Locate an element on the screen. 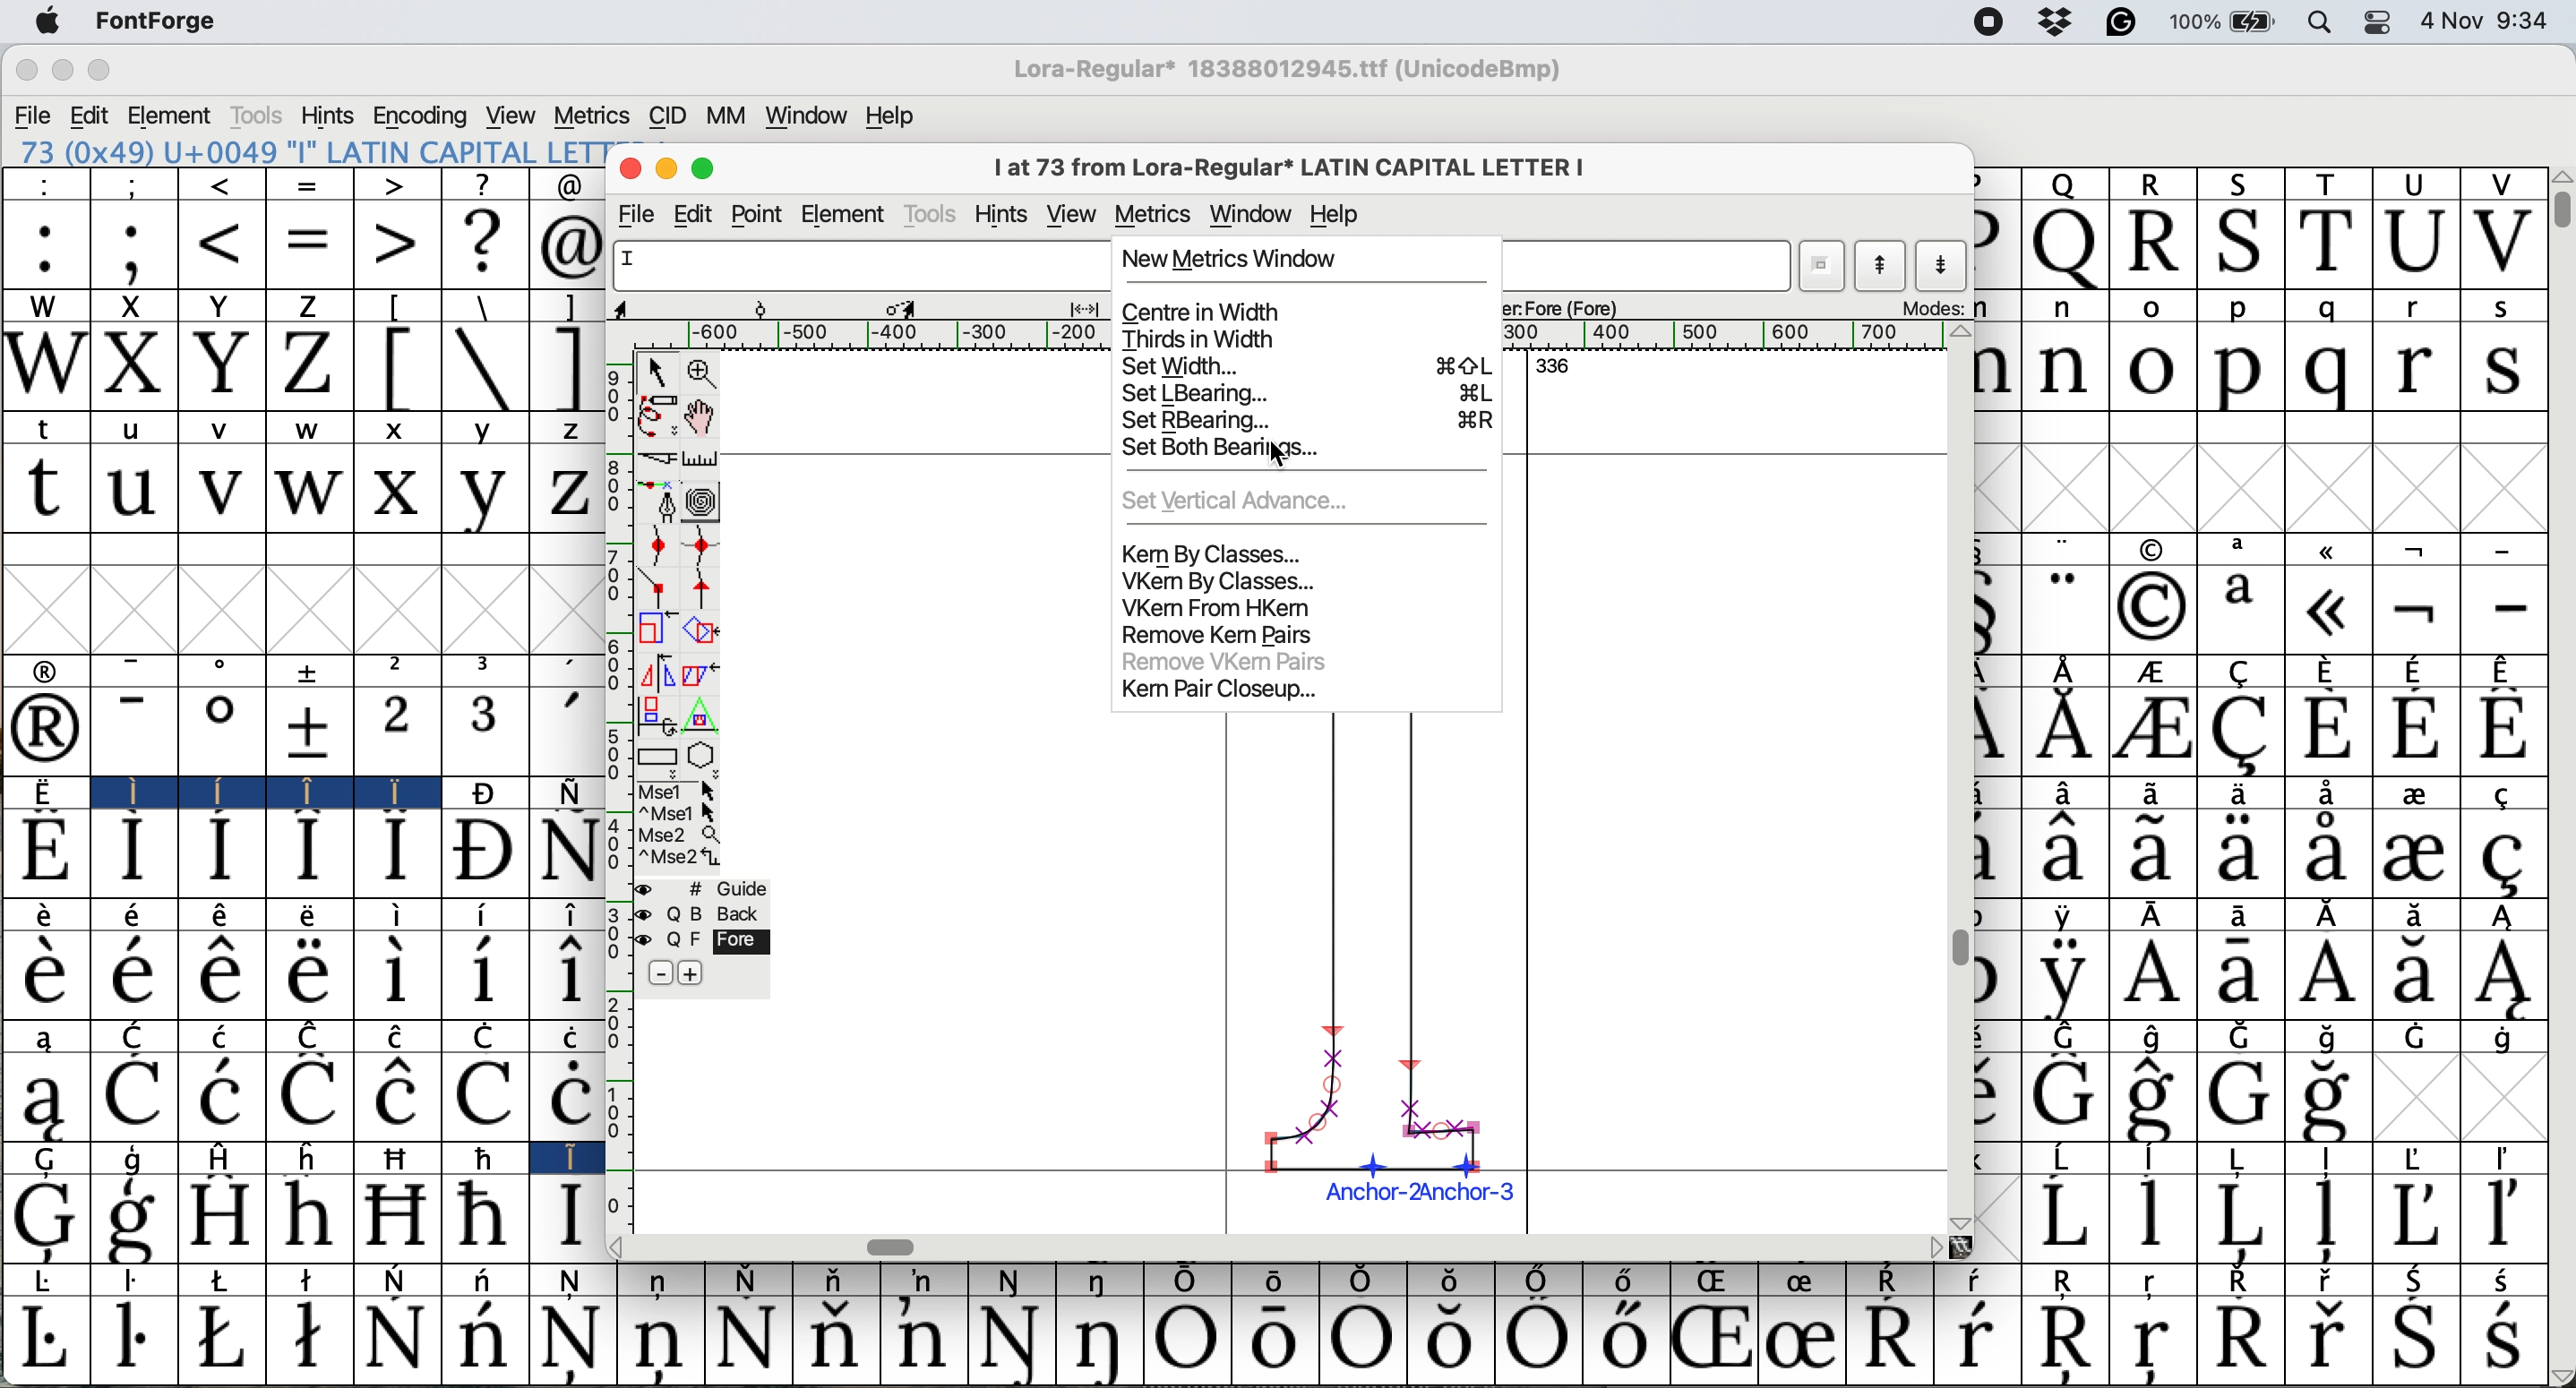 This screenshot has height=1388, width=2576. thirds in width is located at coordinates (1204, 336).